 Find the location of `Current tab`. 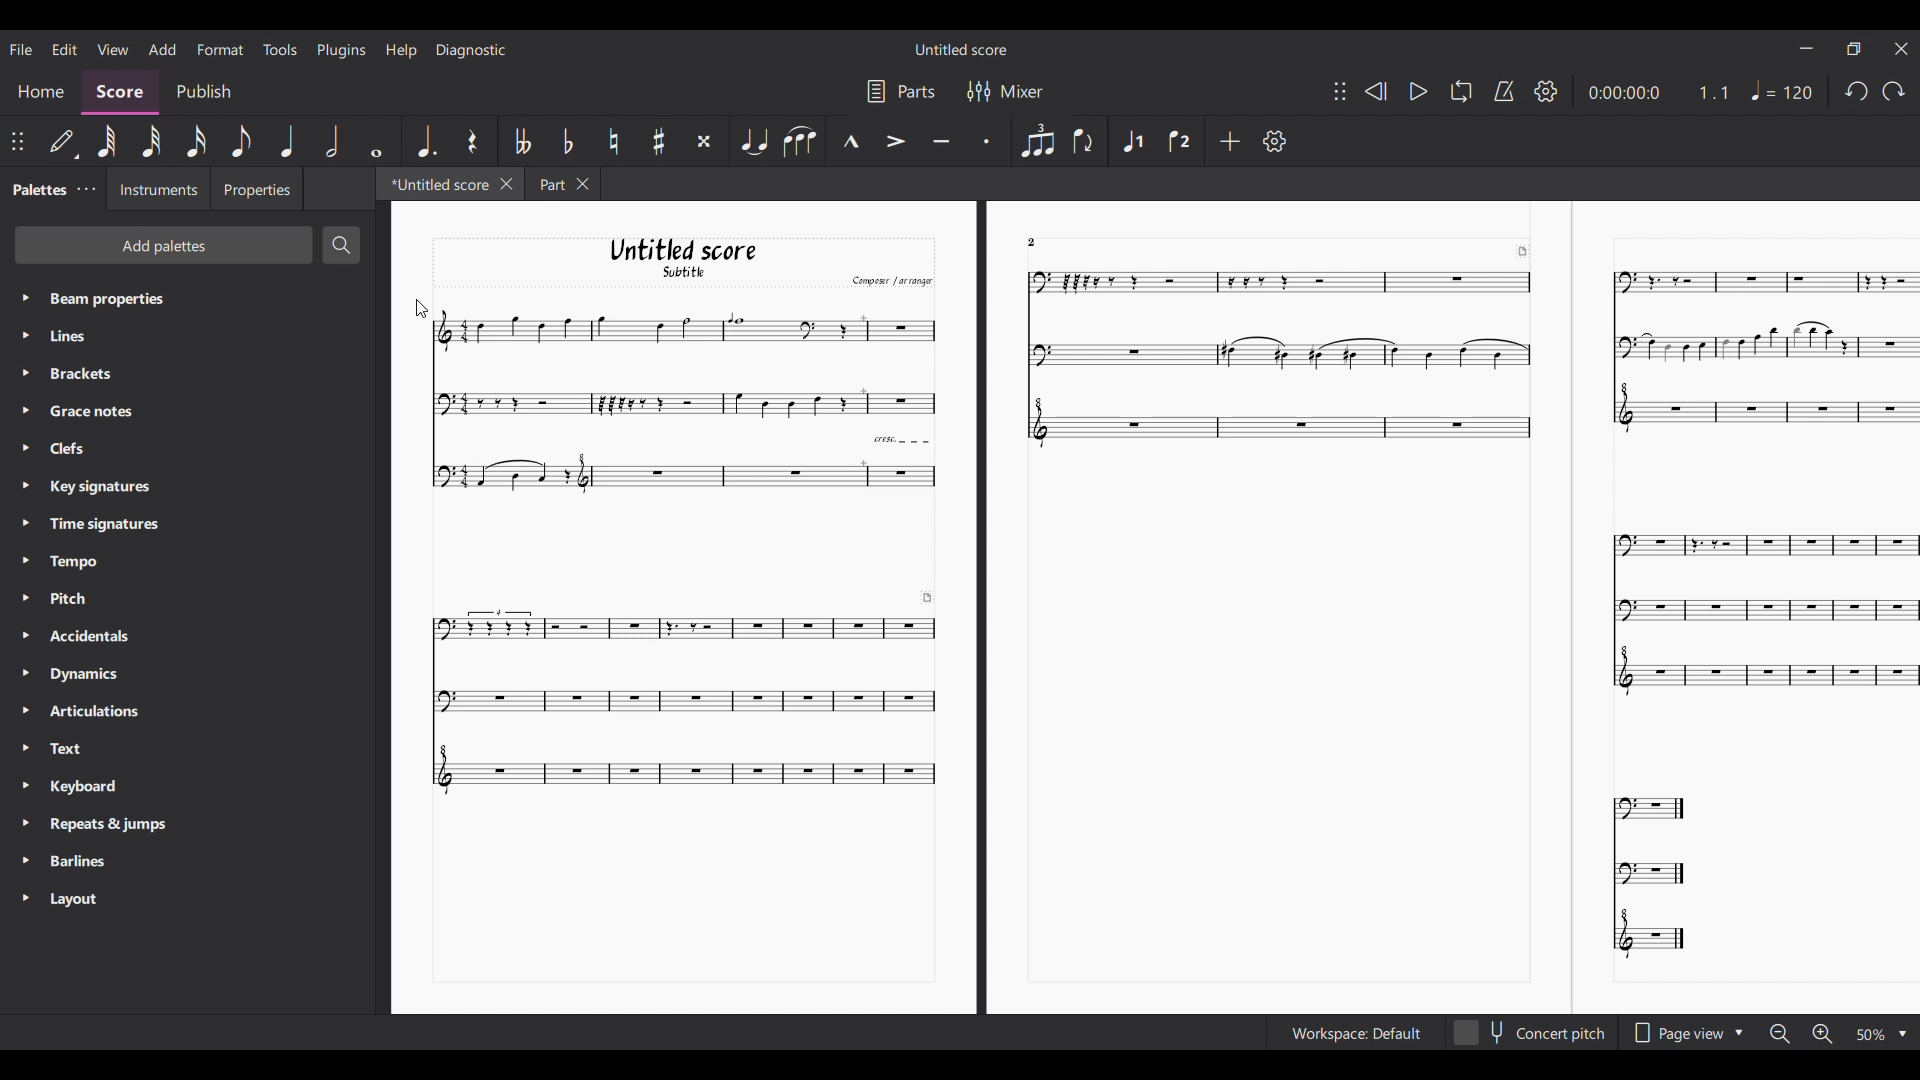

Current tab is located at coordinates (437, 183).